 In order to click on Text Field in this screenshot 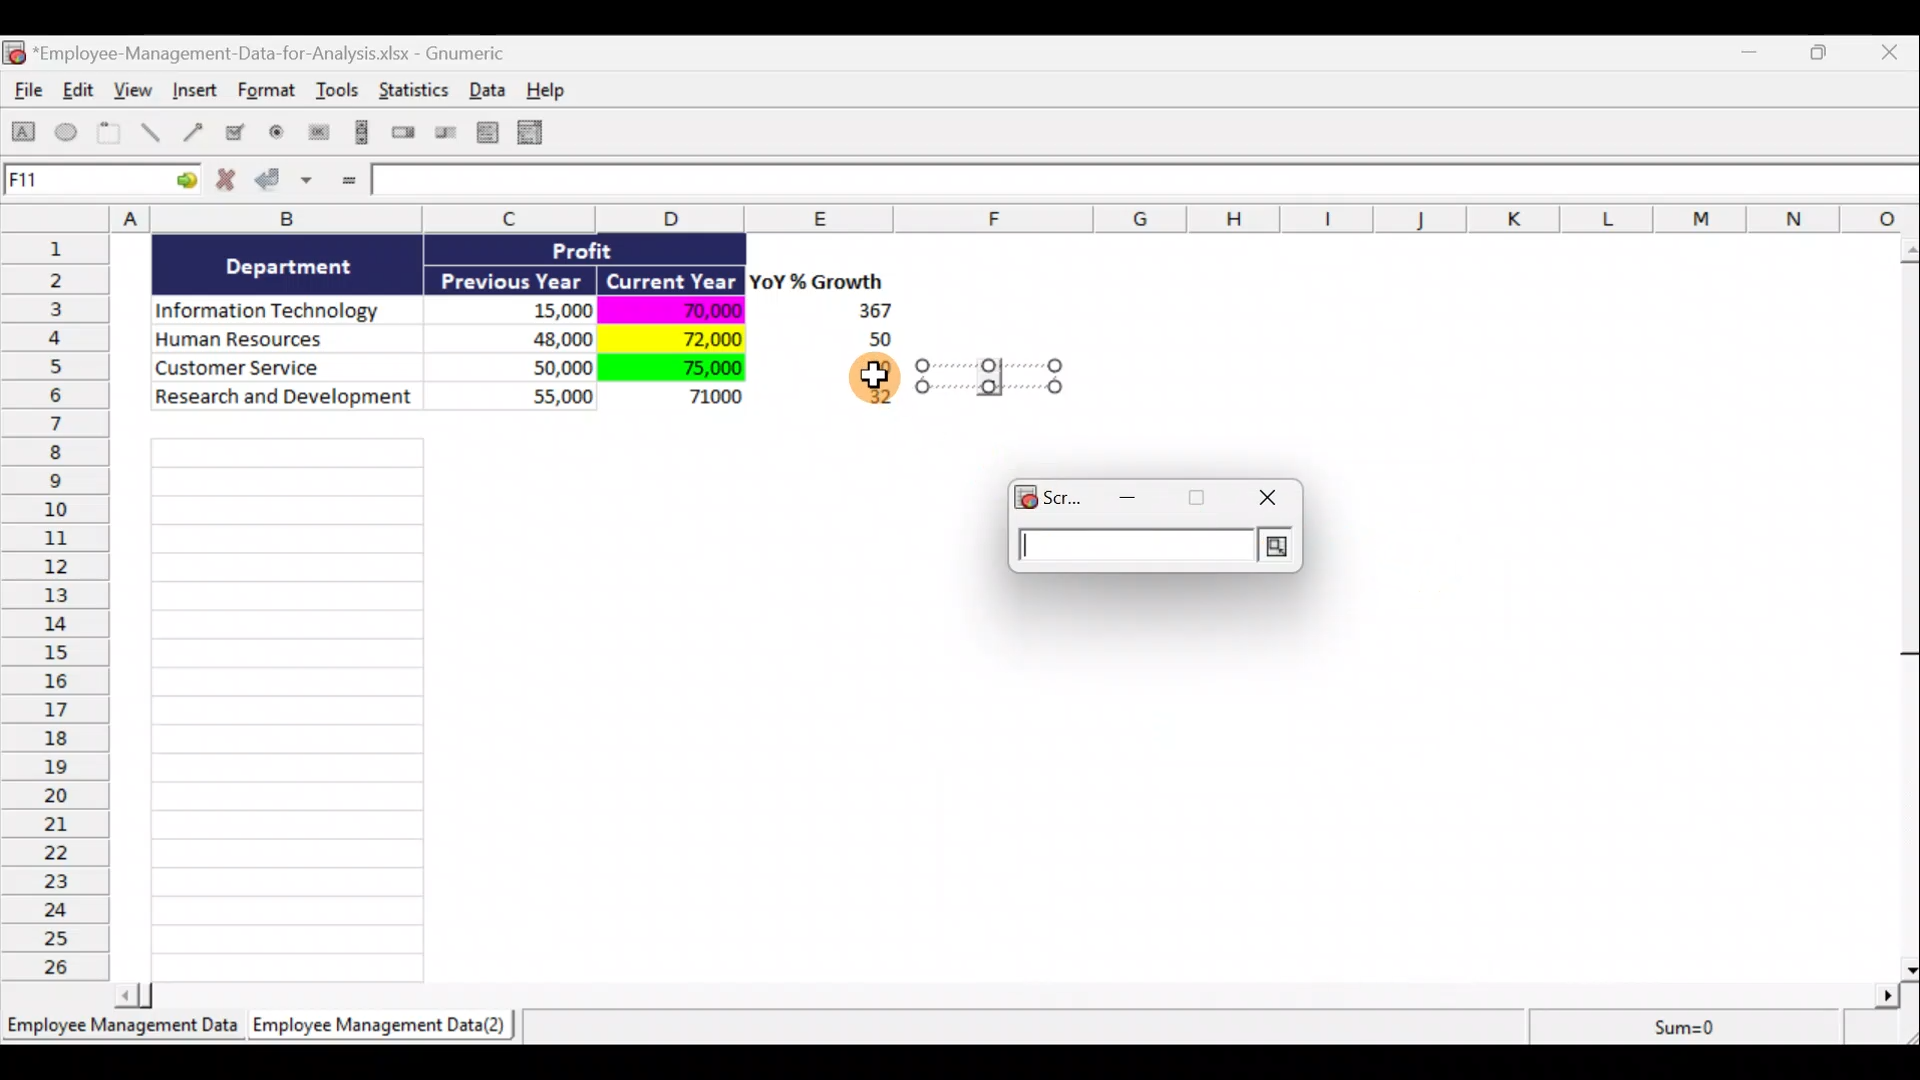, I will do `click(1128, 548)`.